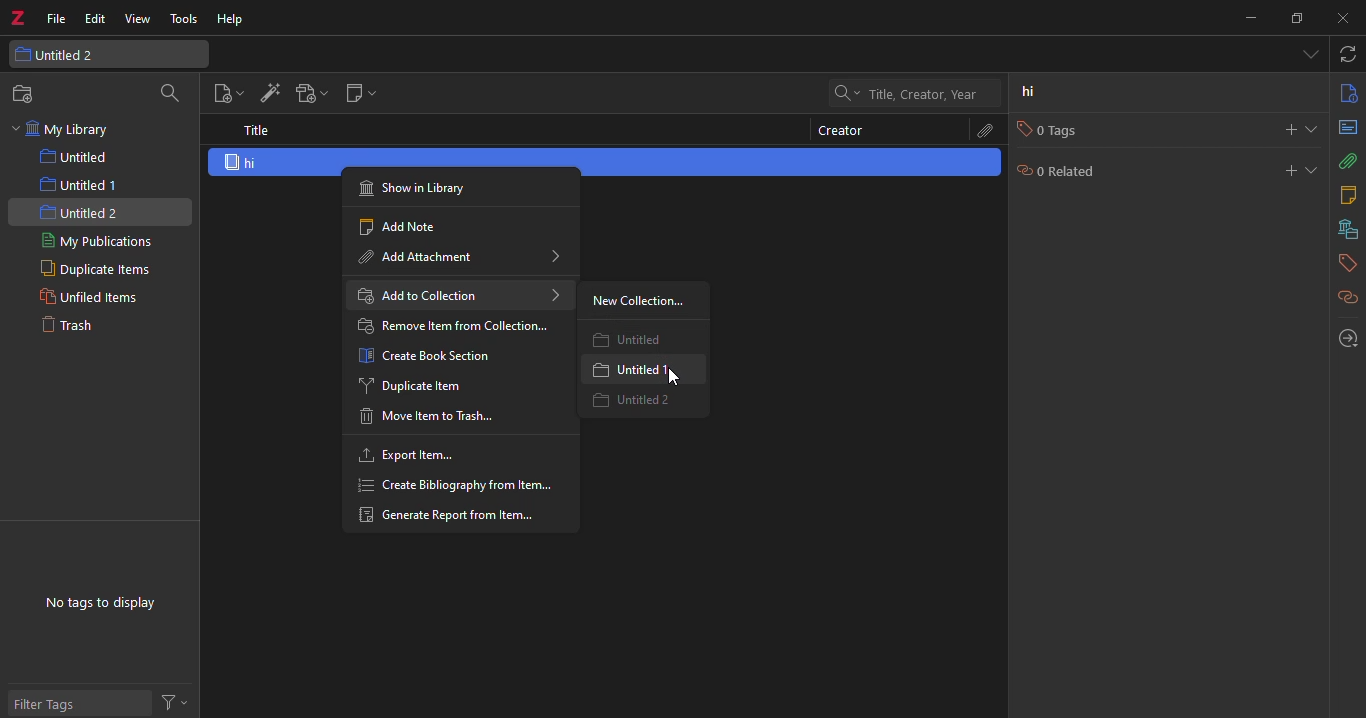  What do you see at coordinates (1050, 131) in the screenshot?
I see `0 tags` at bounding box center [1050, 131].